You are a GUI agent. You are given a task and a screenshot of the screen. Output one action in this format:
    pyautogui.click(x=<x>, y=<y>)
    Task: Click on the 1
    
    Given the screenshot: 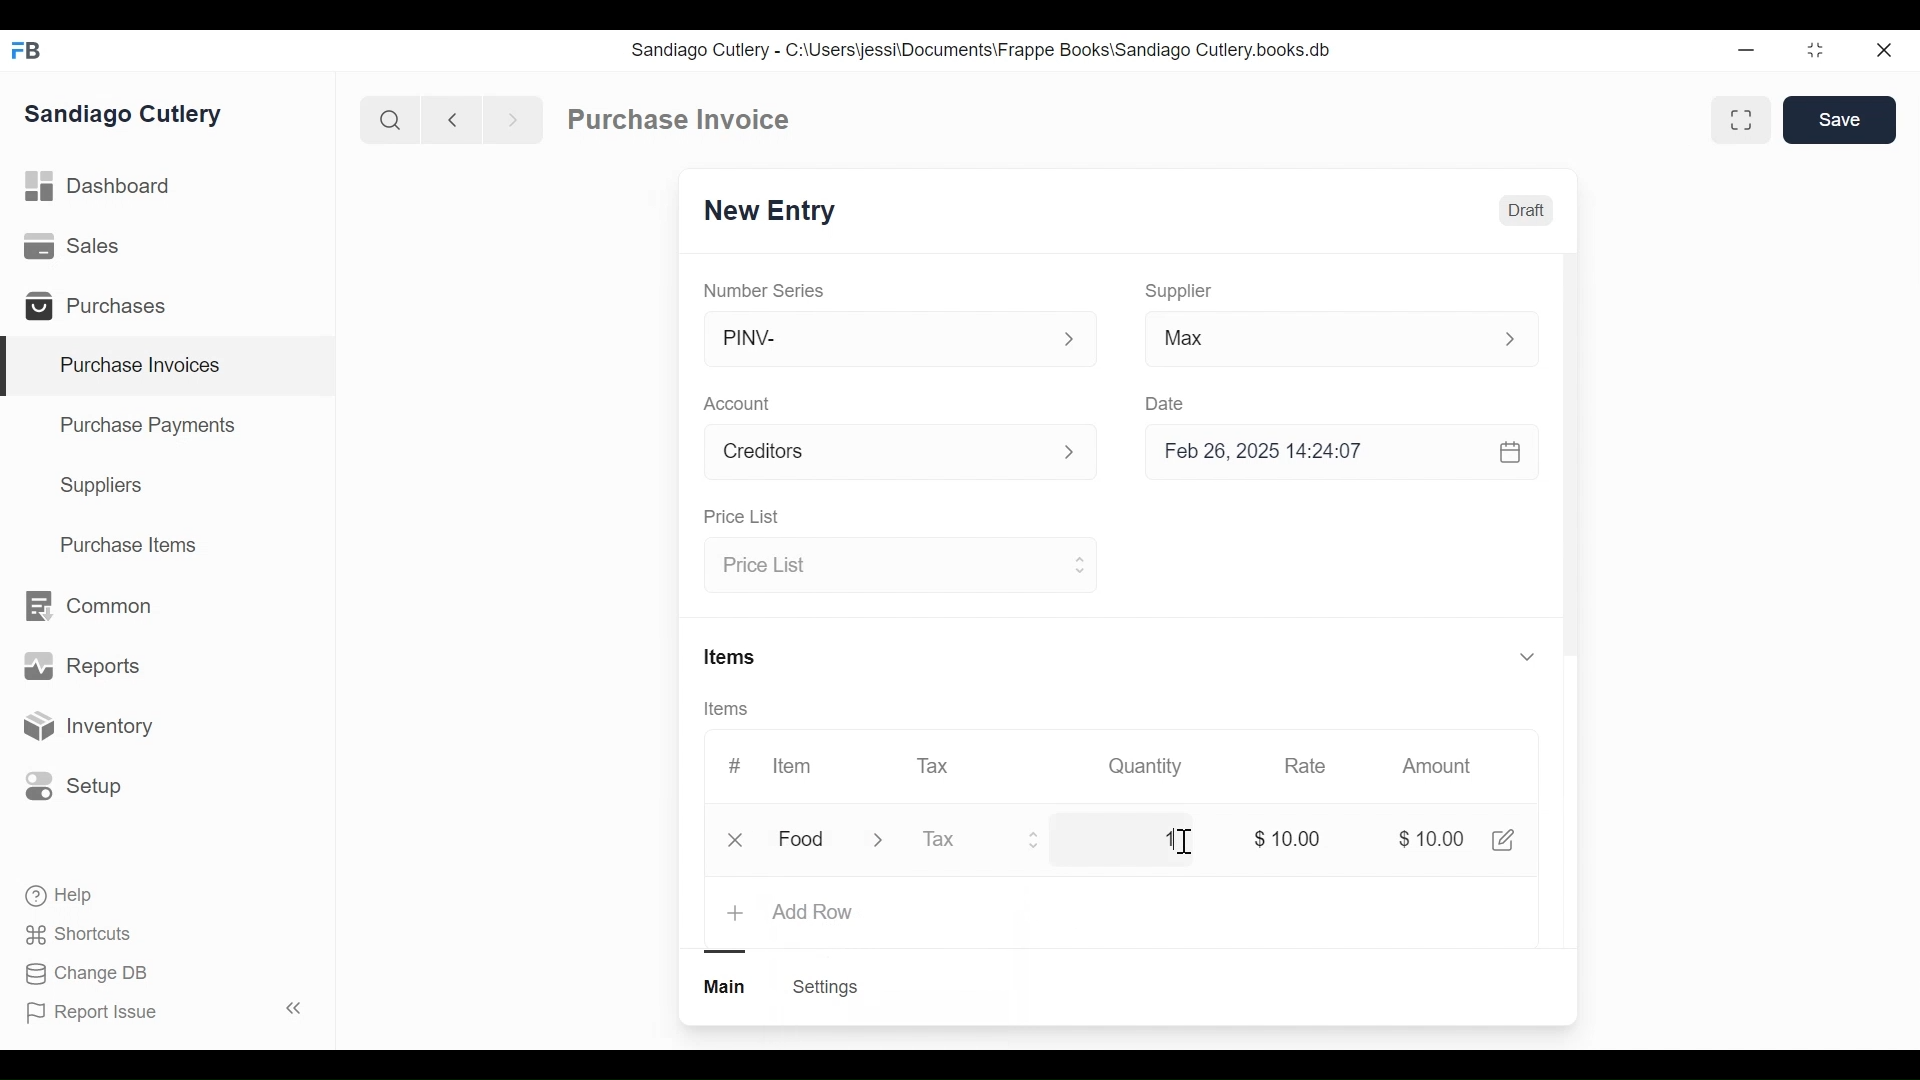 What is the action you would take?
    pyautogui.click(x=1167, y=839)
    